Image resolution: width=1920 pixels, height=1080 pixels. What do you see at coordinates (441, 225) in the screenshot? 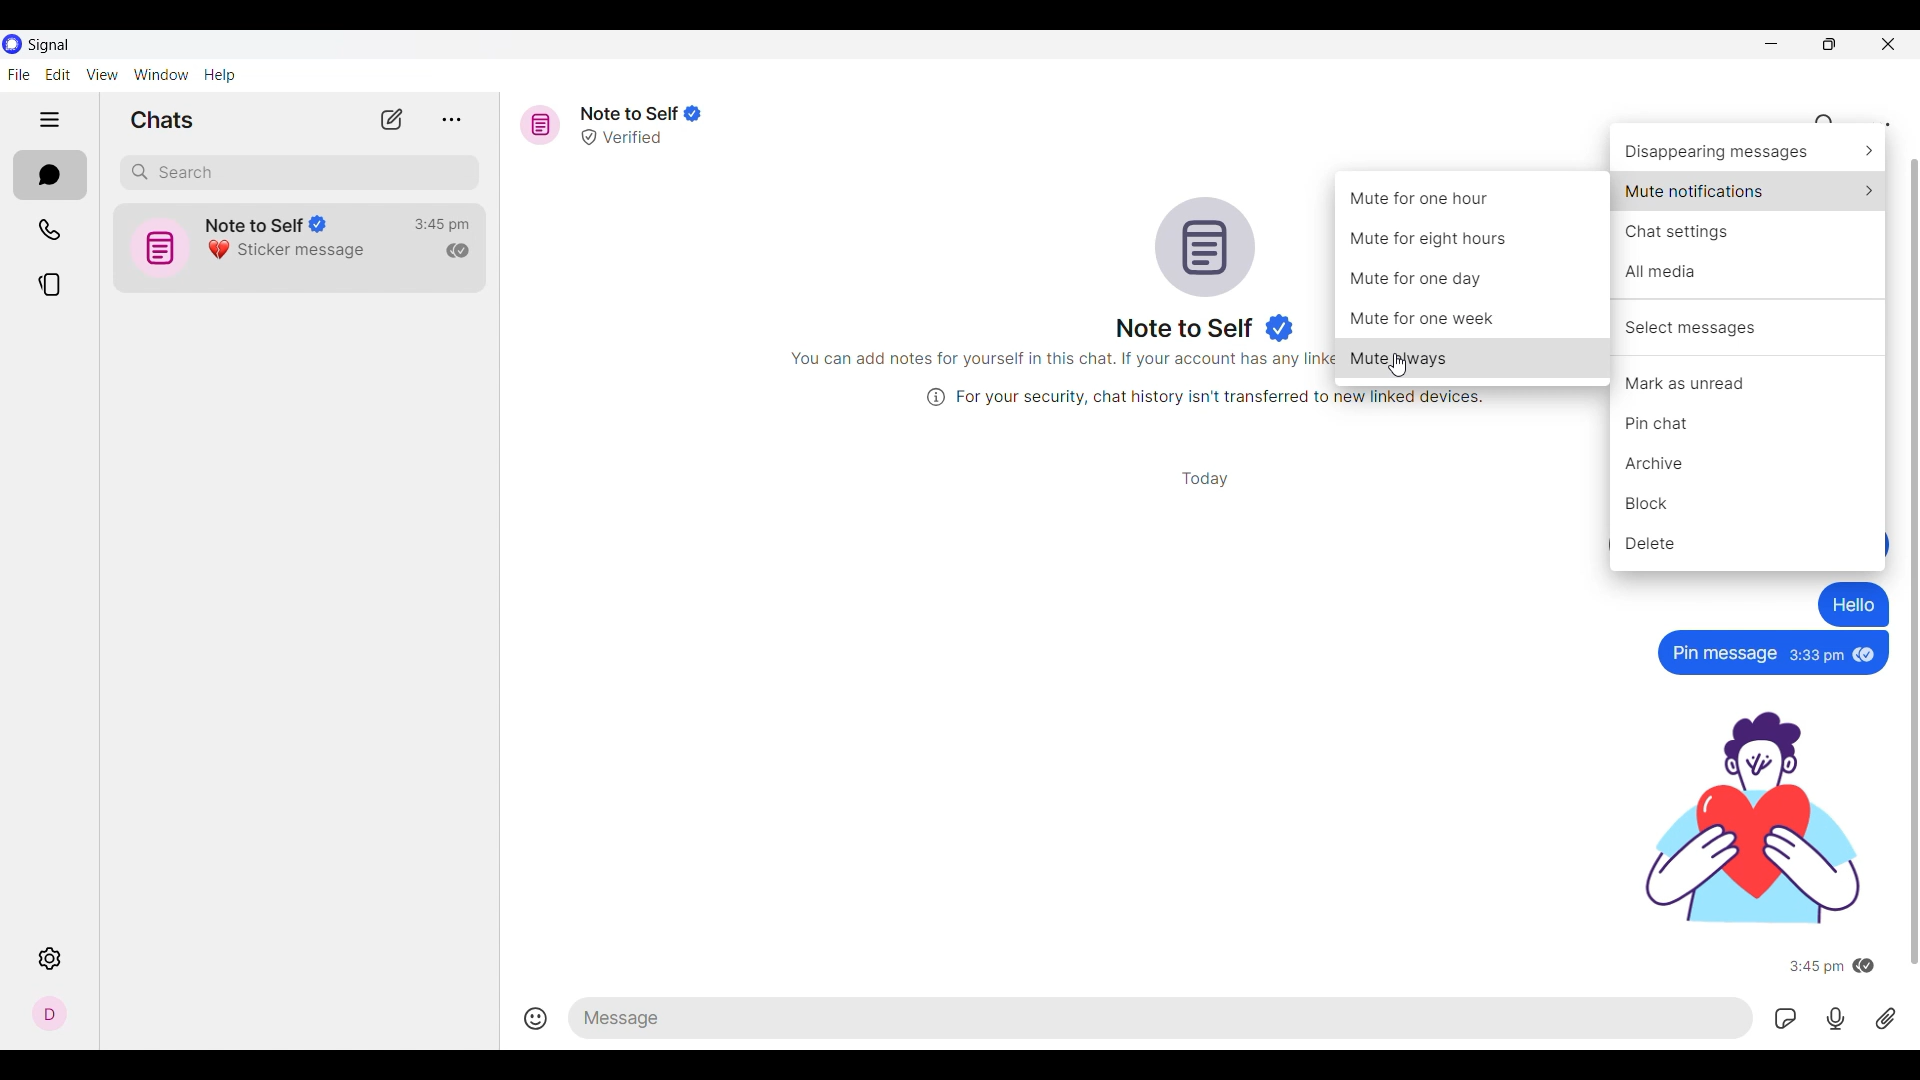
I see `Time of last conversation` at bounding box center [441, 225].